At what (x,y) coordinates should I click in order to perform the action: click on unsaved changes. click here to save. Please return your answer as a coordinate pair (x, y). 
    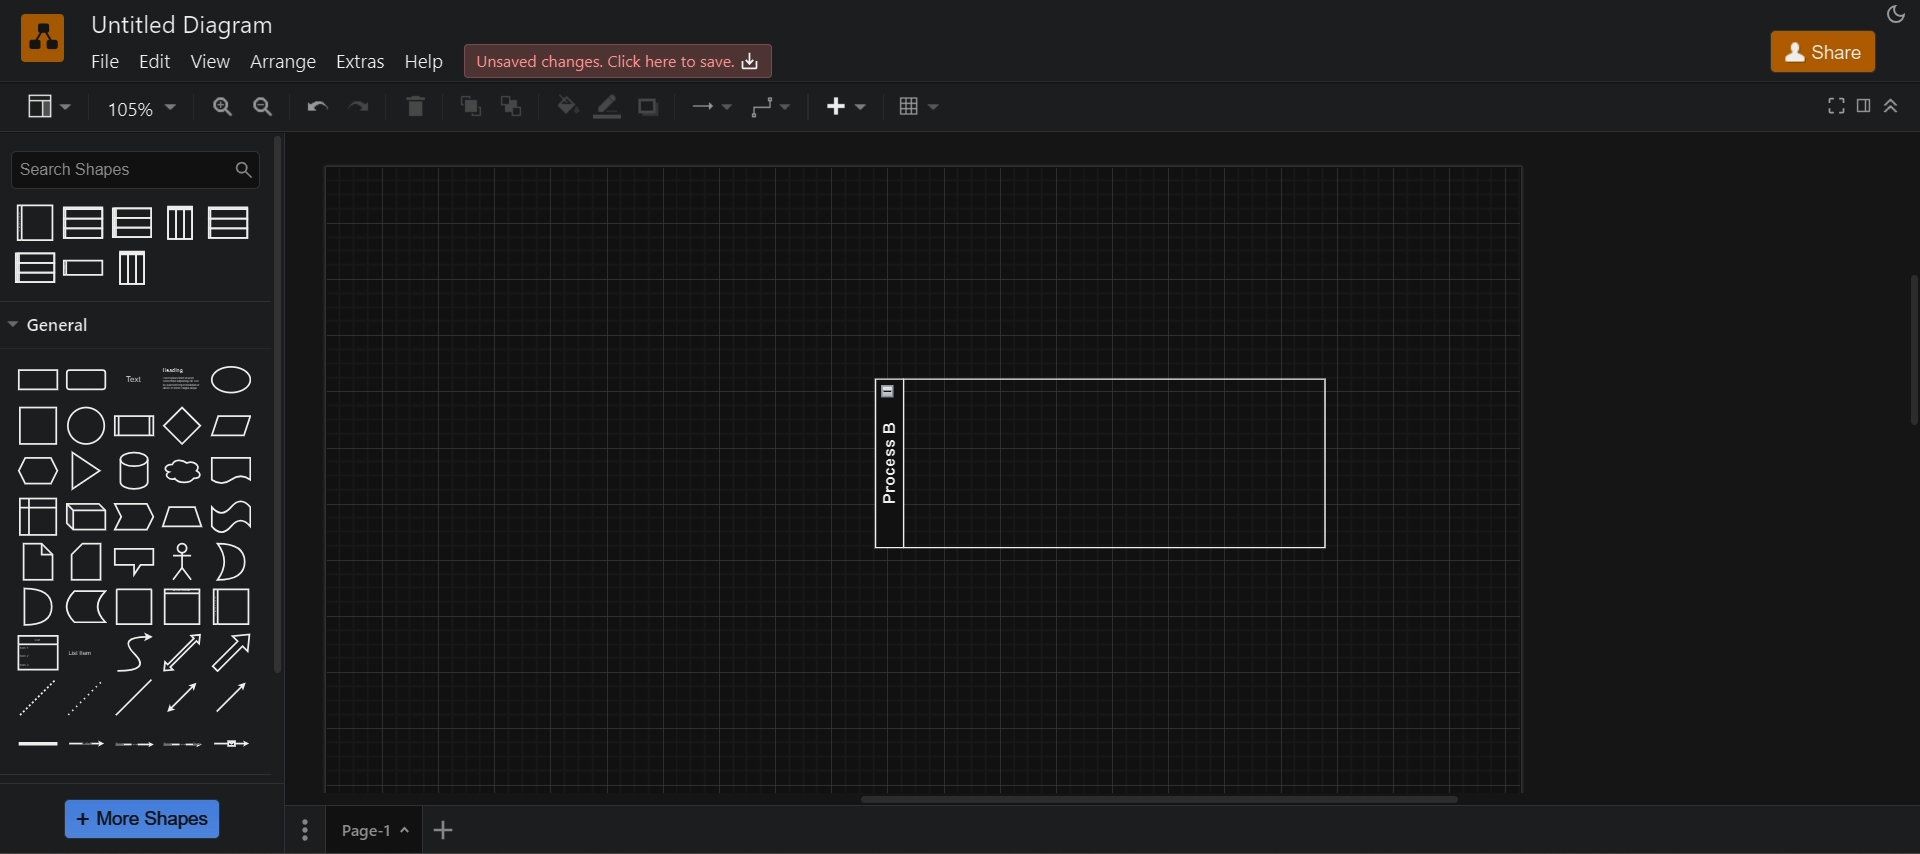
    Looking at the image, I should click on (625, 59).